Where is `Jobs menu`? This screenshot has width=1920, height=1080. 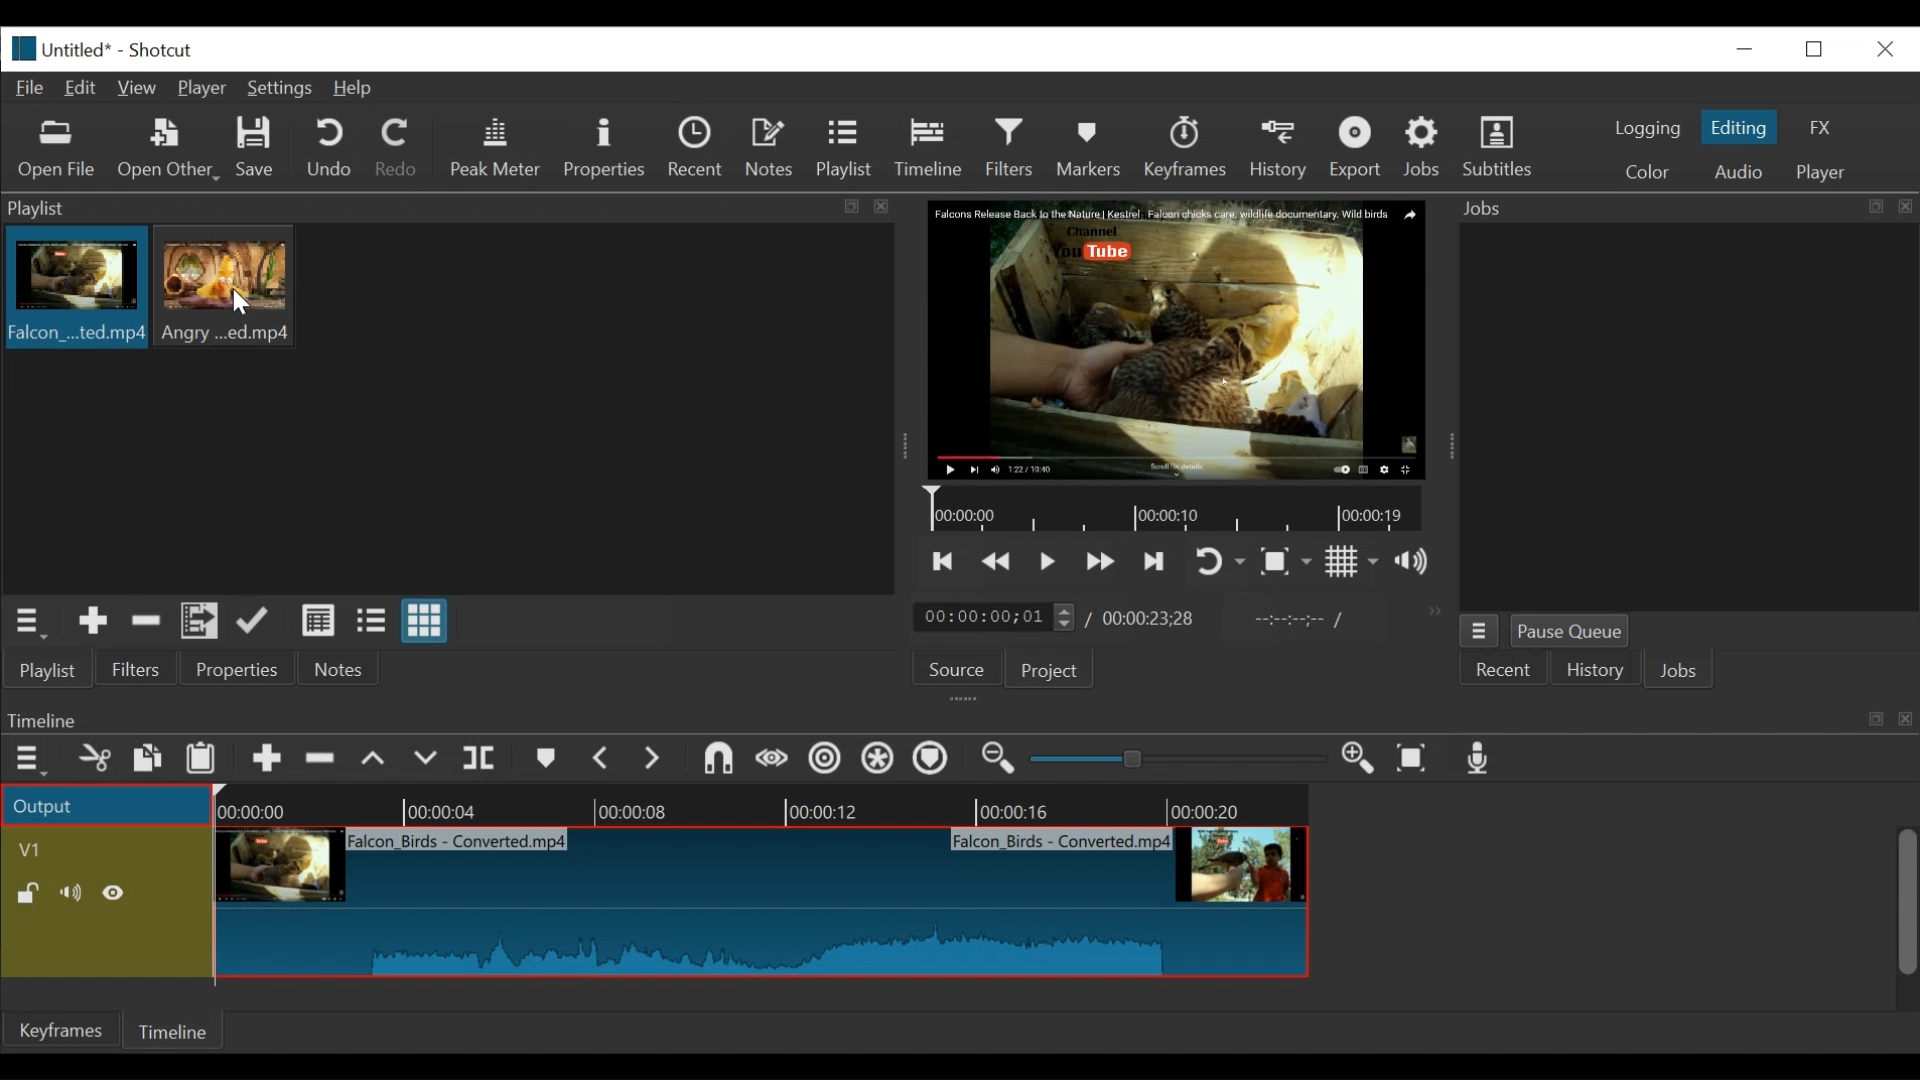 Jobs menu is located at coordinates (1673, 206).